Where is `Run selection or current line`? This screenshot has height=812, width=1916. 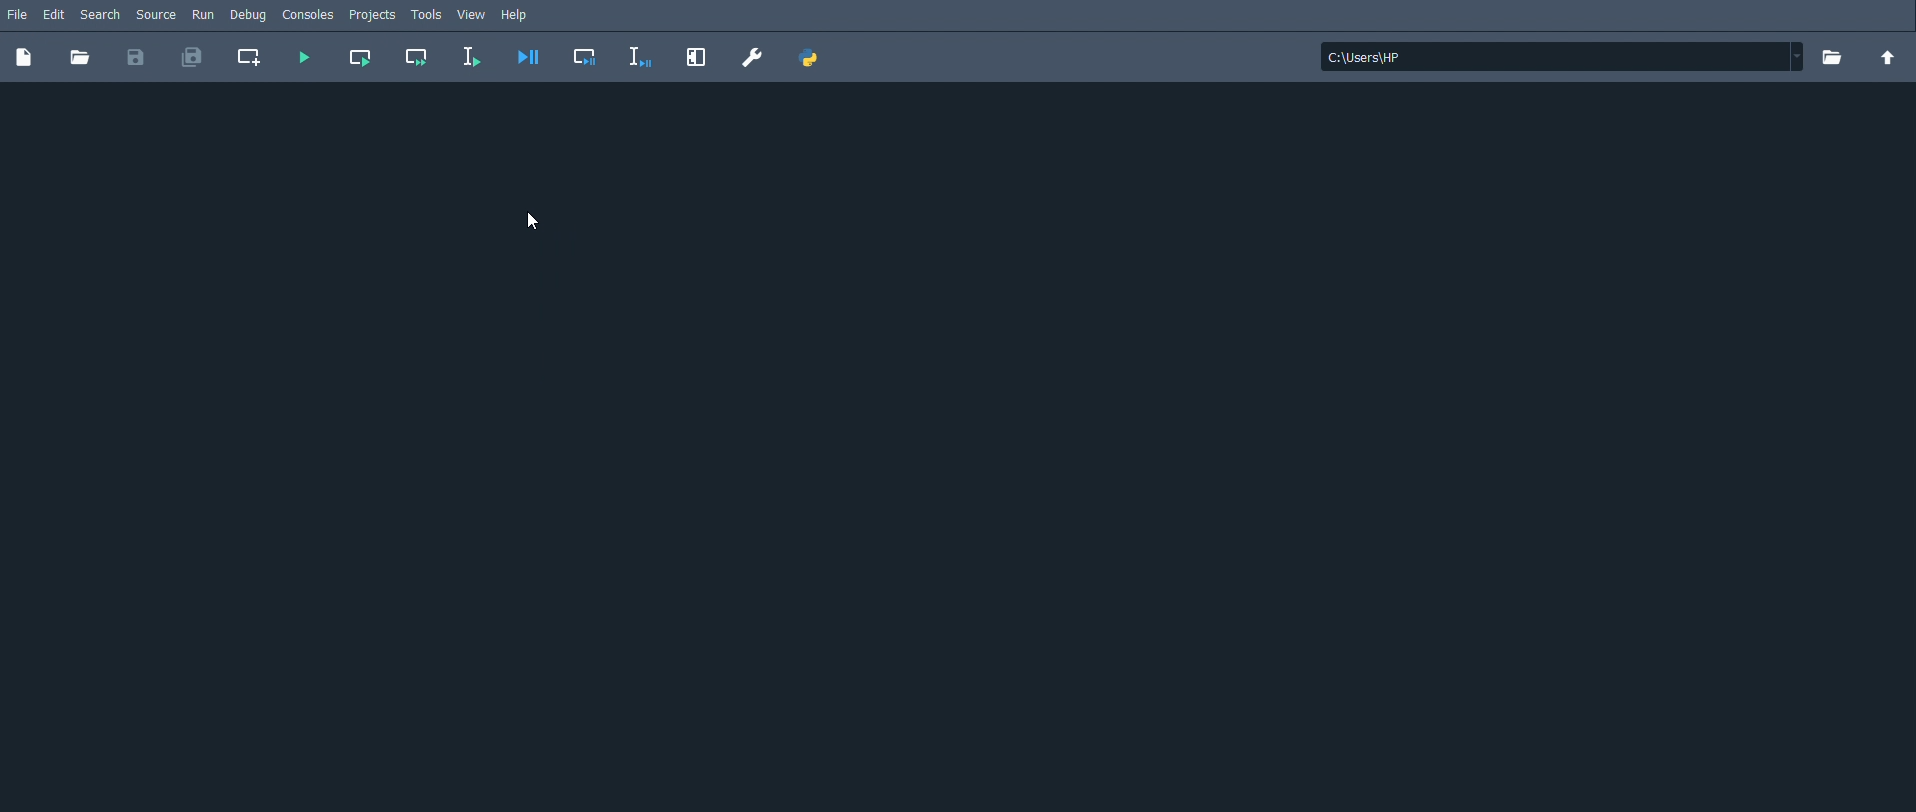 Run selection or current line is located at coordinates (471, 58).